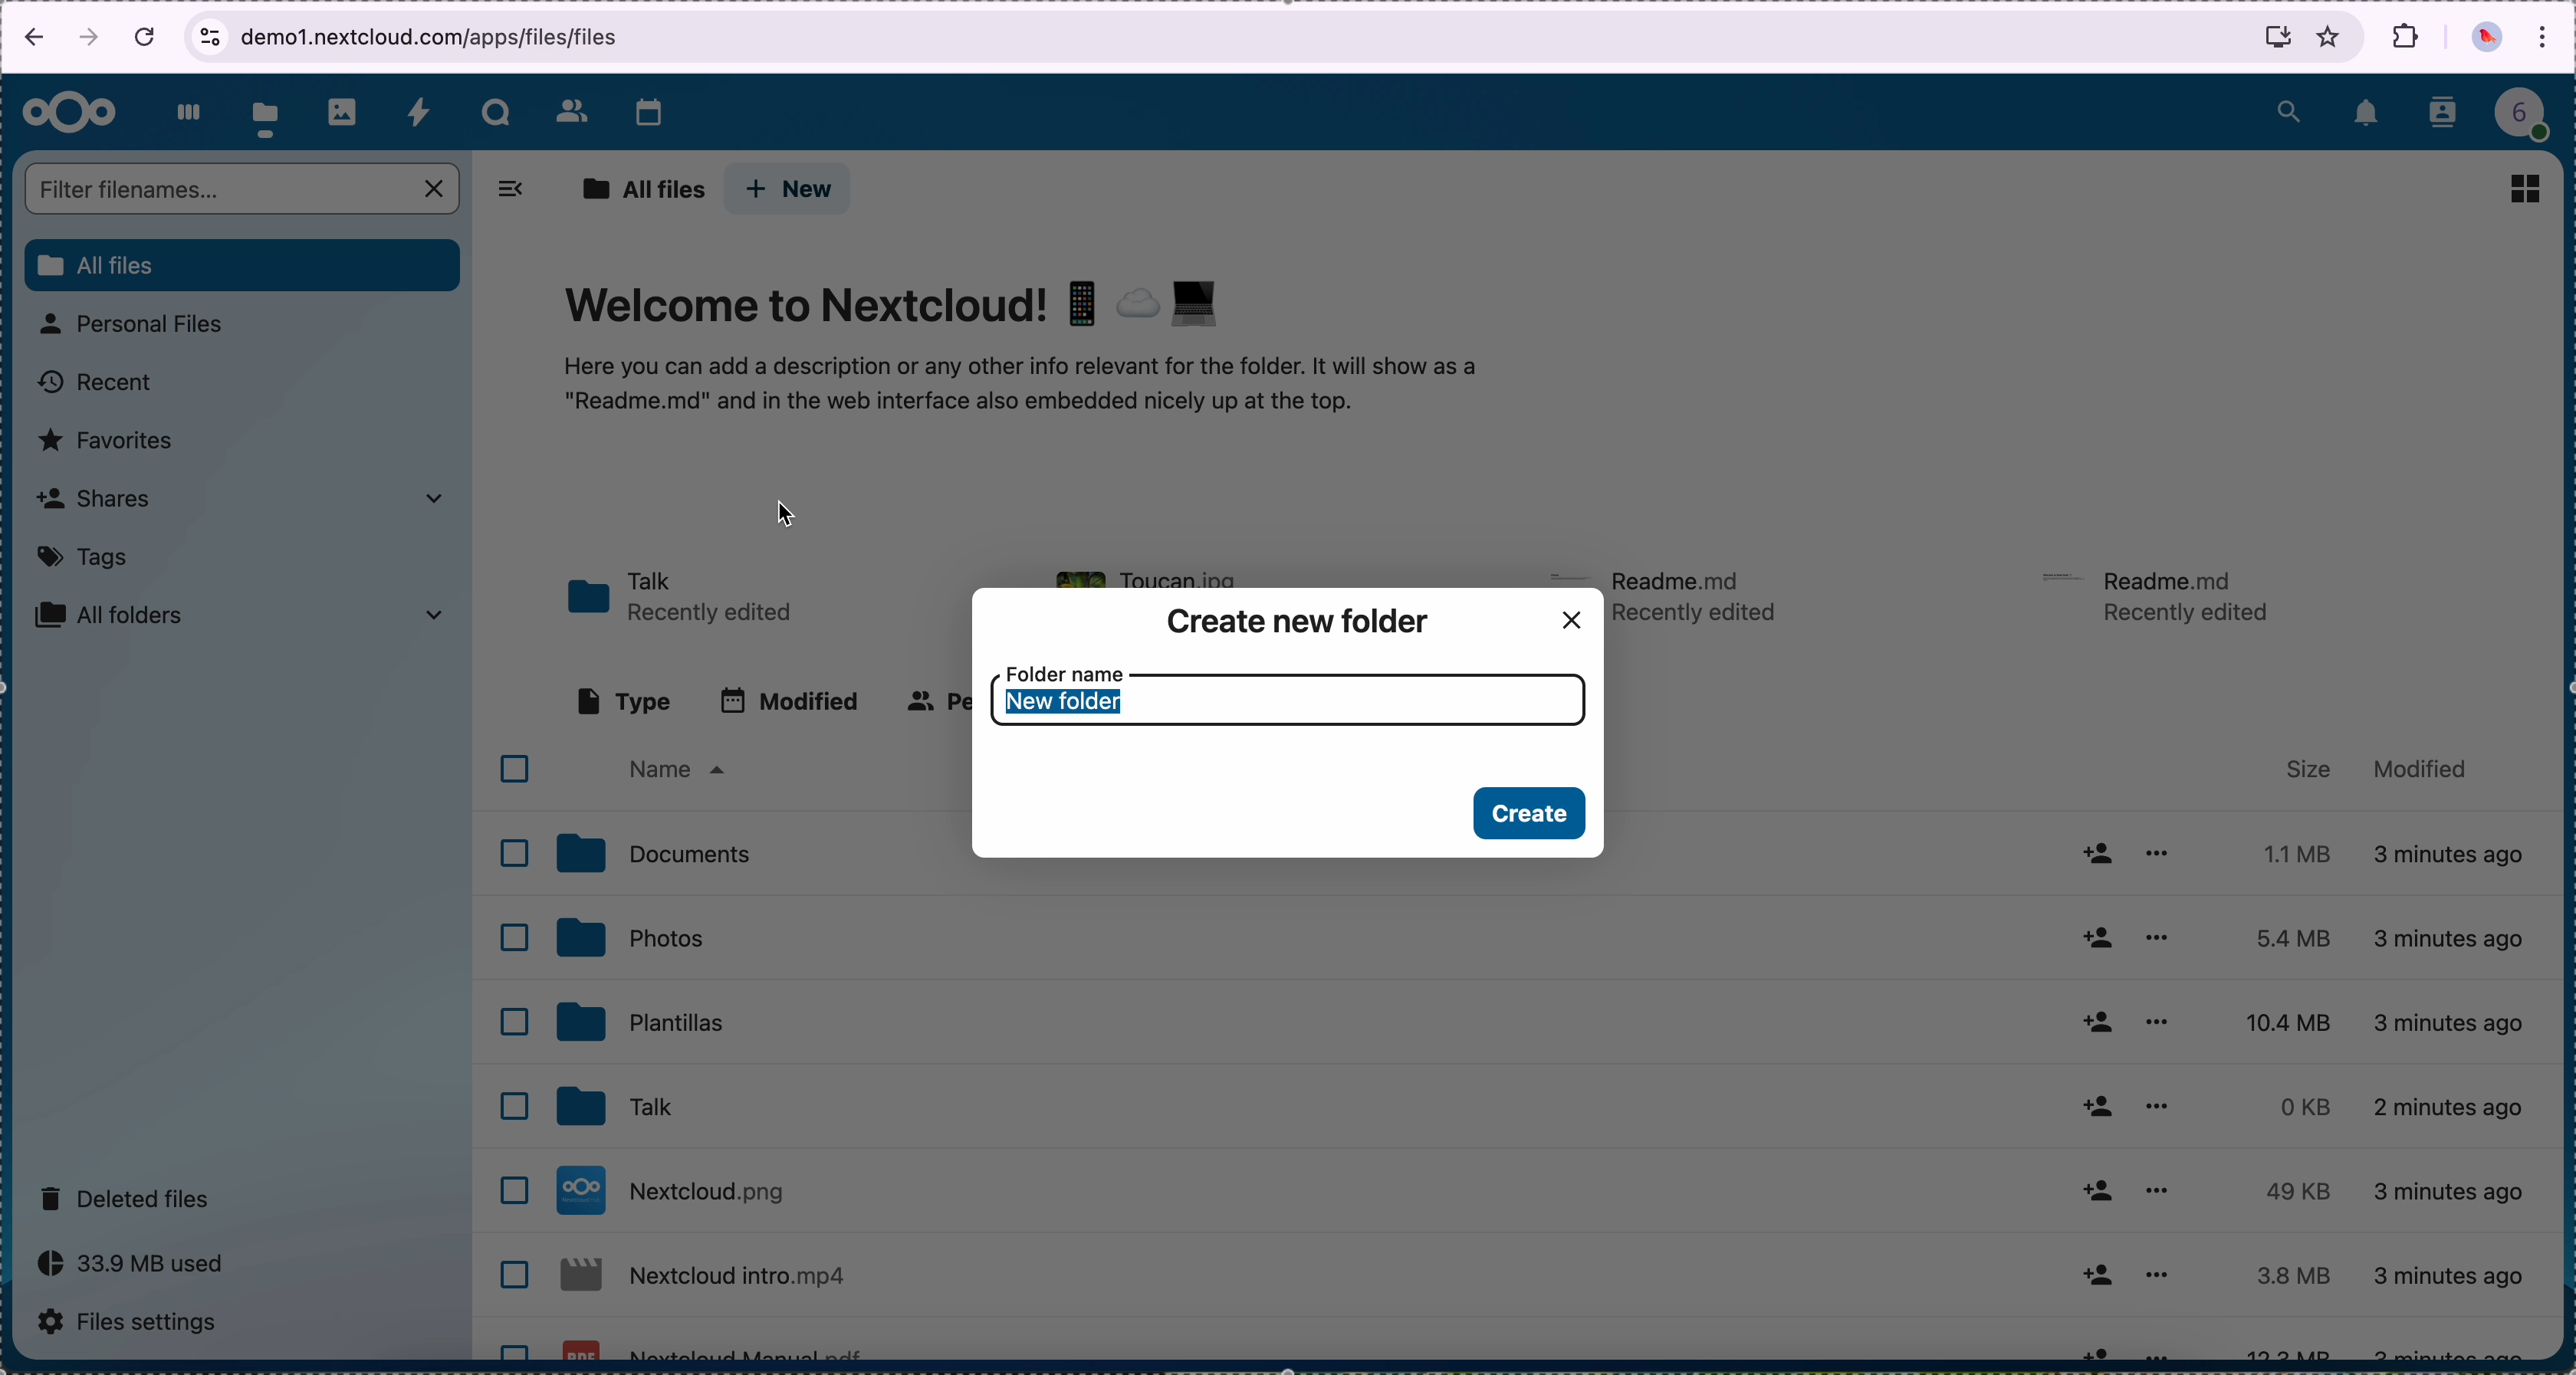 The height and width of the screenshot is (1375, 2576). Describe the element at coordinates (2453, 857) in the screenshot. I see `3 minutes ago` at that location.